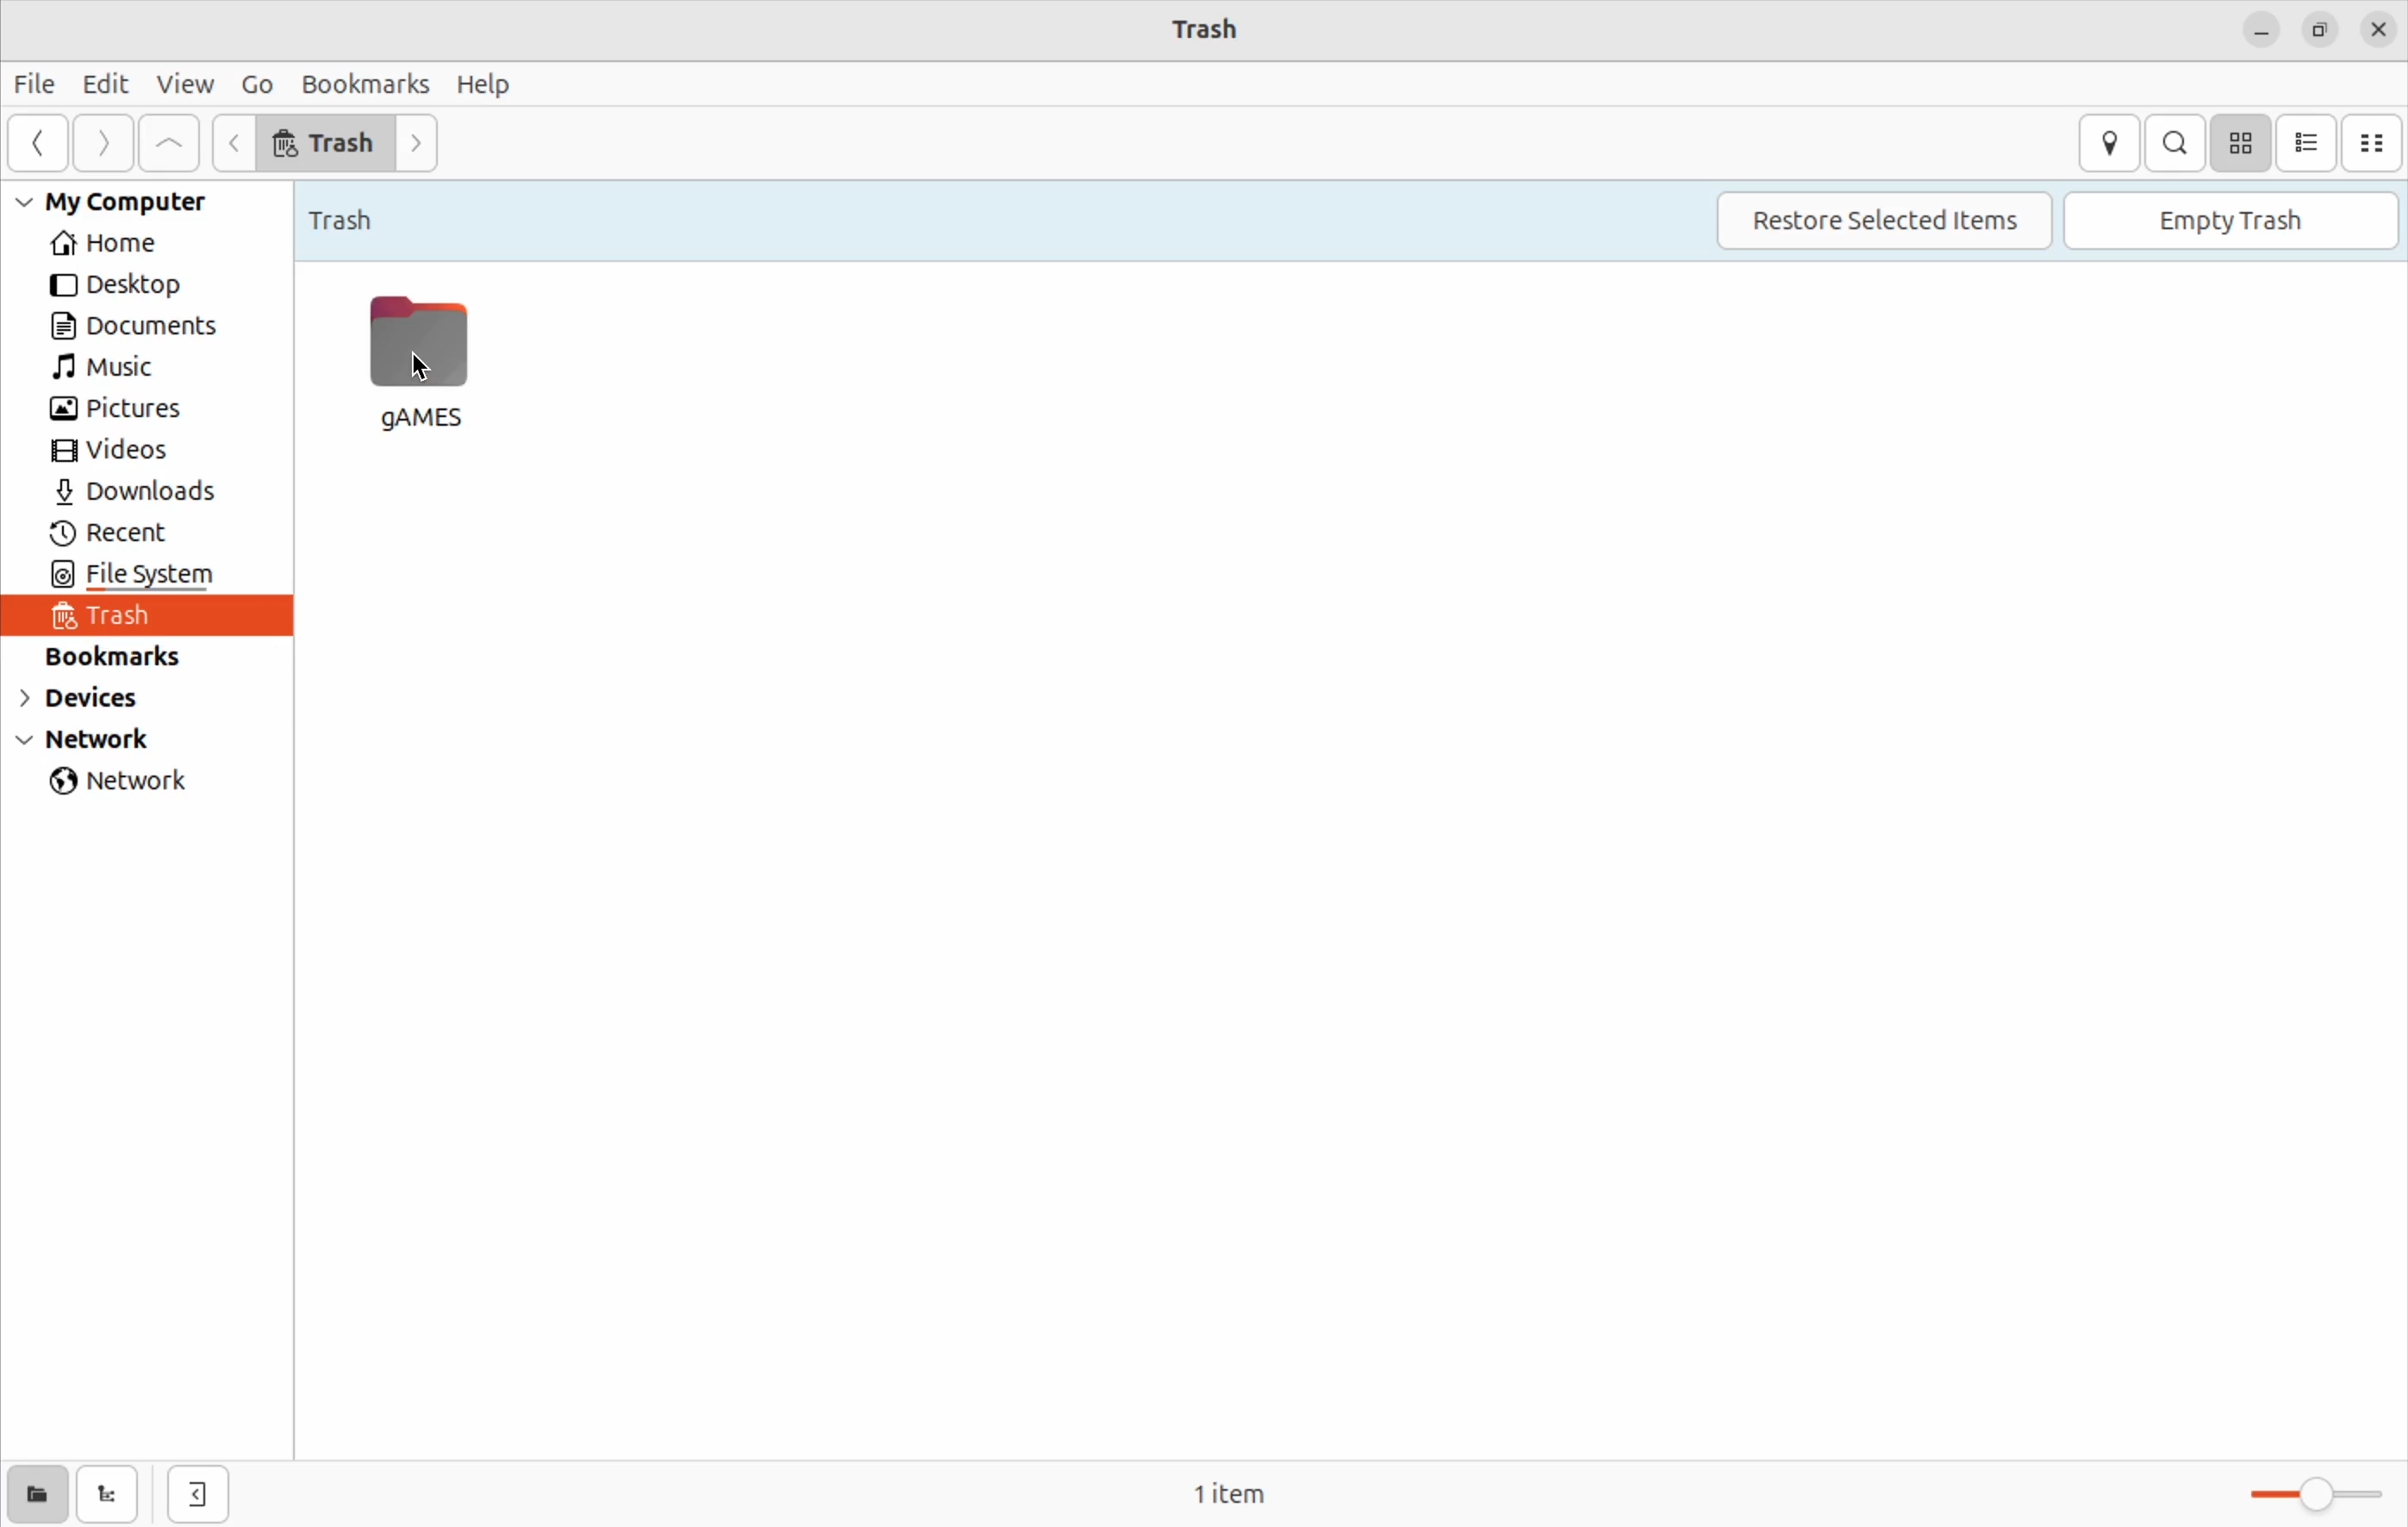 The width and height of the screenshot is (2408, 1527). What do you see at coordinates (36, 1493) in the screenshot?
I see `show places` at bounding box center [36, 1493].